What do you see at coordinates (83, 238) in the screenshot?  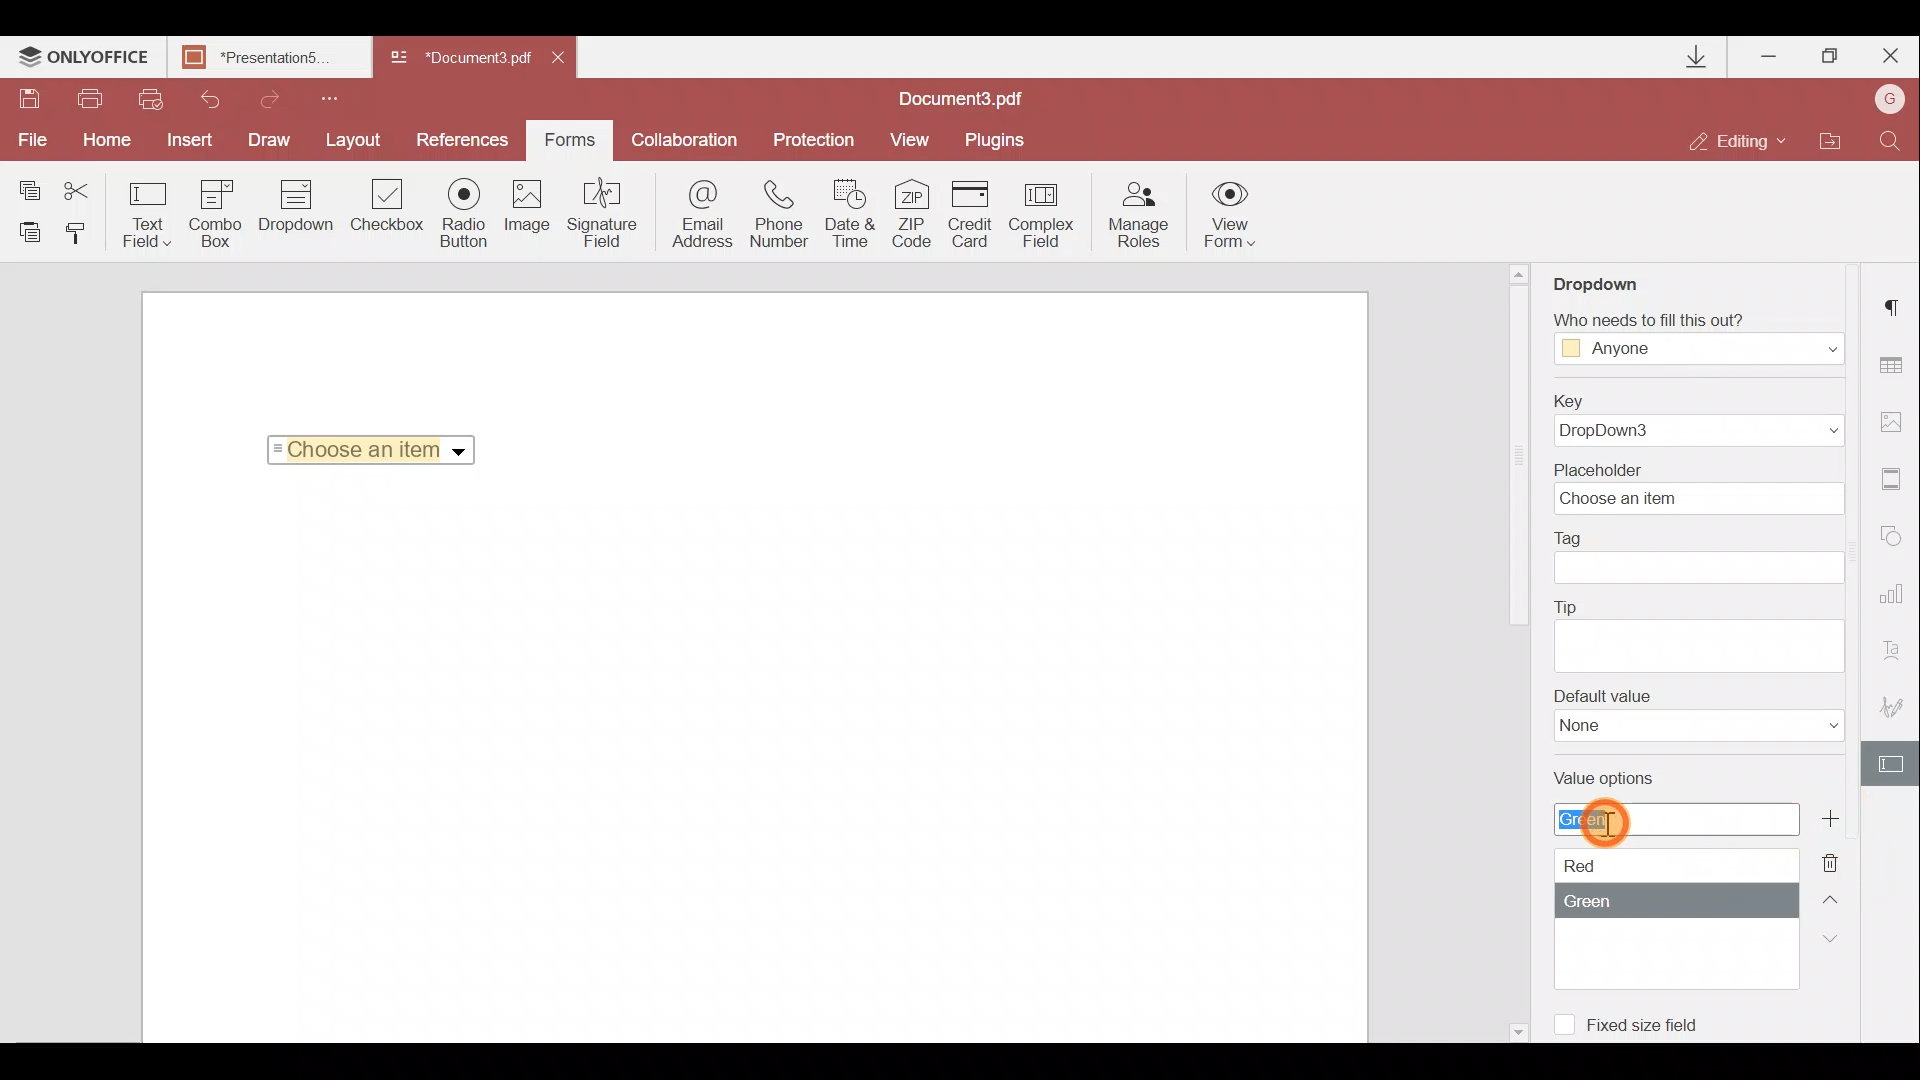 I see `Copy style` at bounding box center [83, 238].